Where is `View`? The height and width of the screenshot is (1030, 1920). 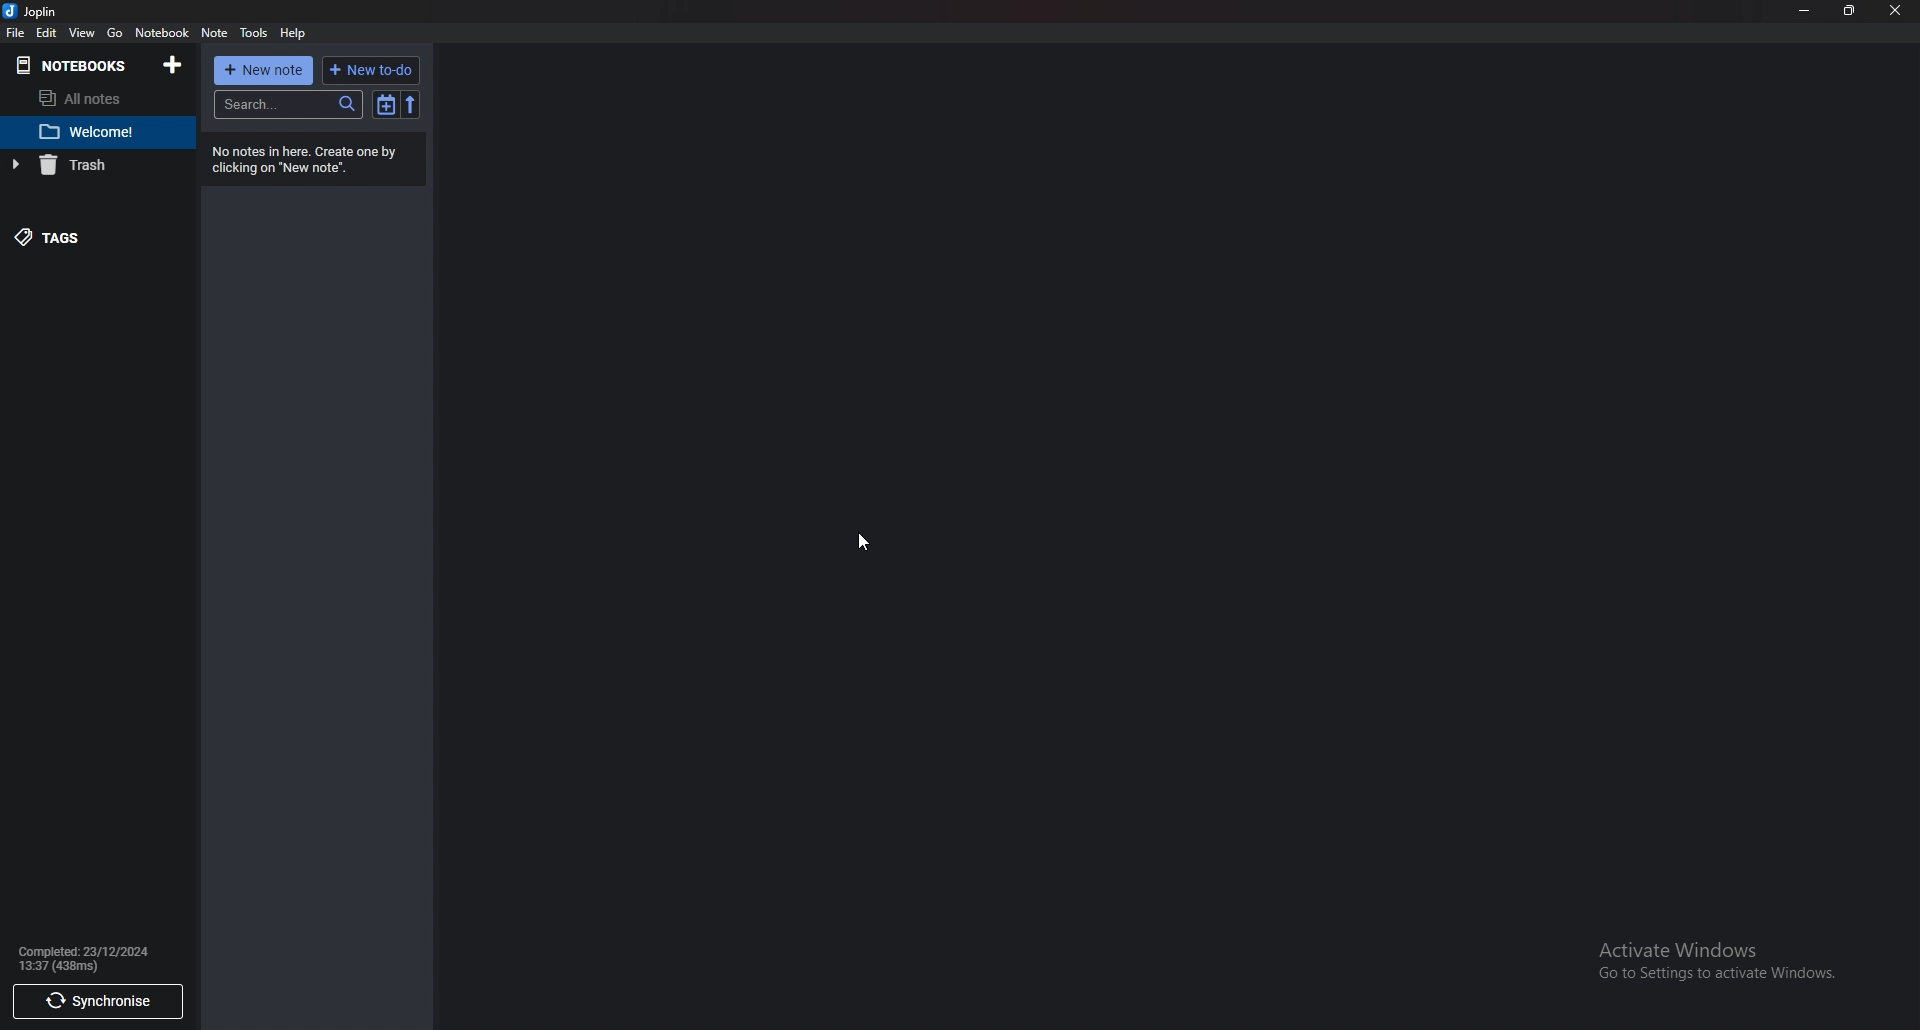 View is located at coordinates (83, 32).